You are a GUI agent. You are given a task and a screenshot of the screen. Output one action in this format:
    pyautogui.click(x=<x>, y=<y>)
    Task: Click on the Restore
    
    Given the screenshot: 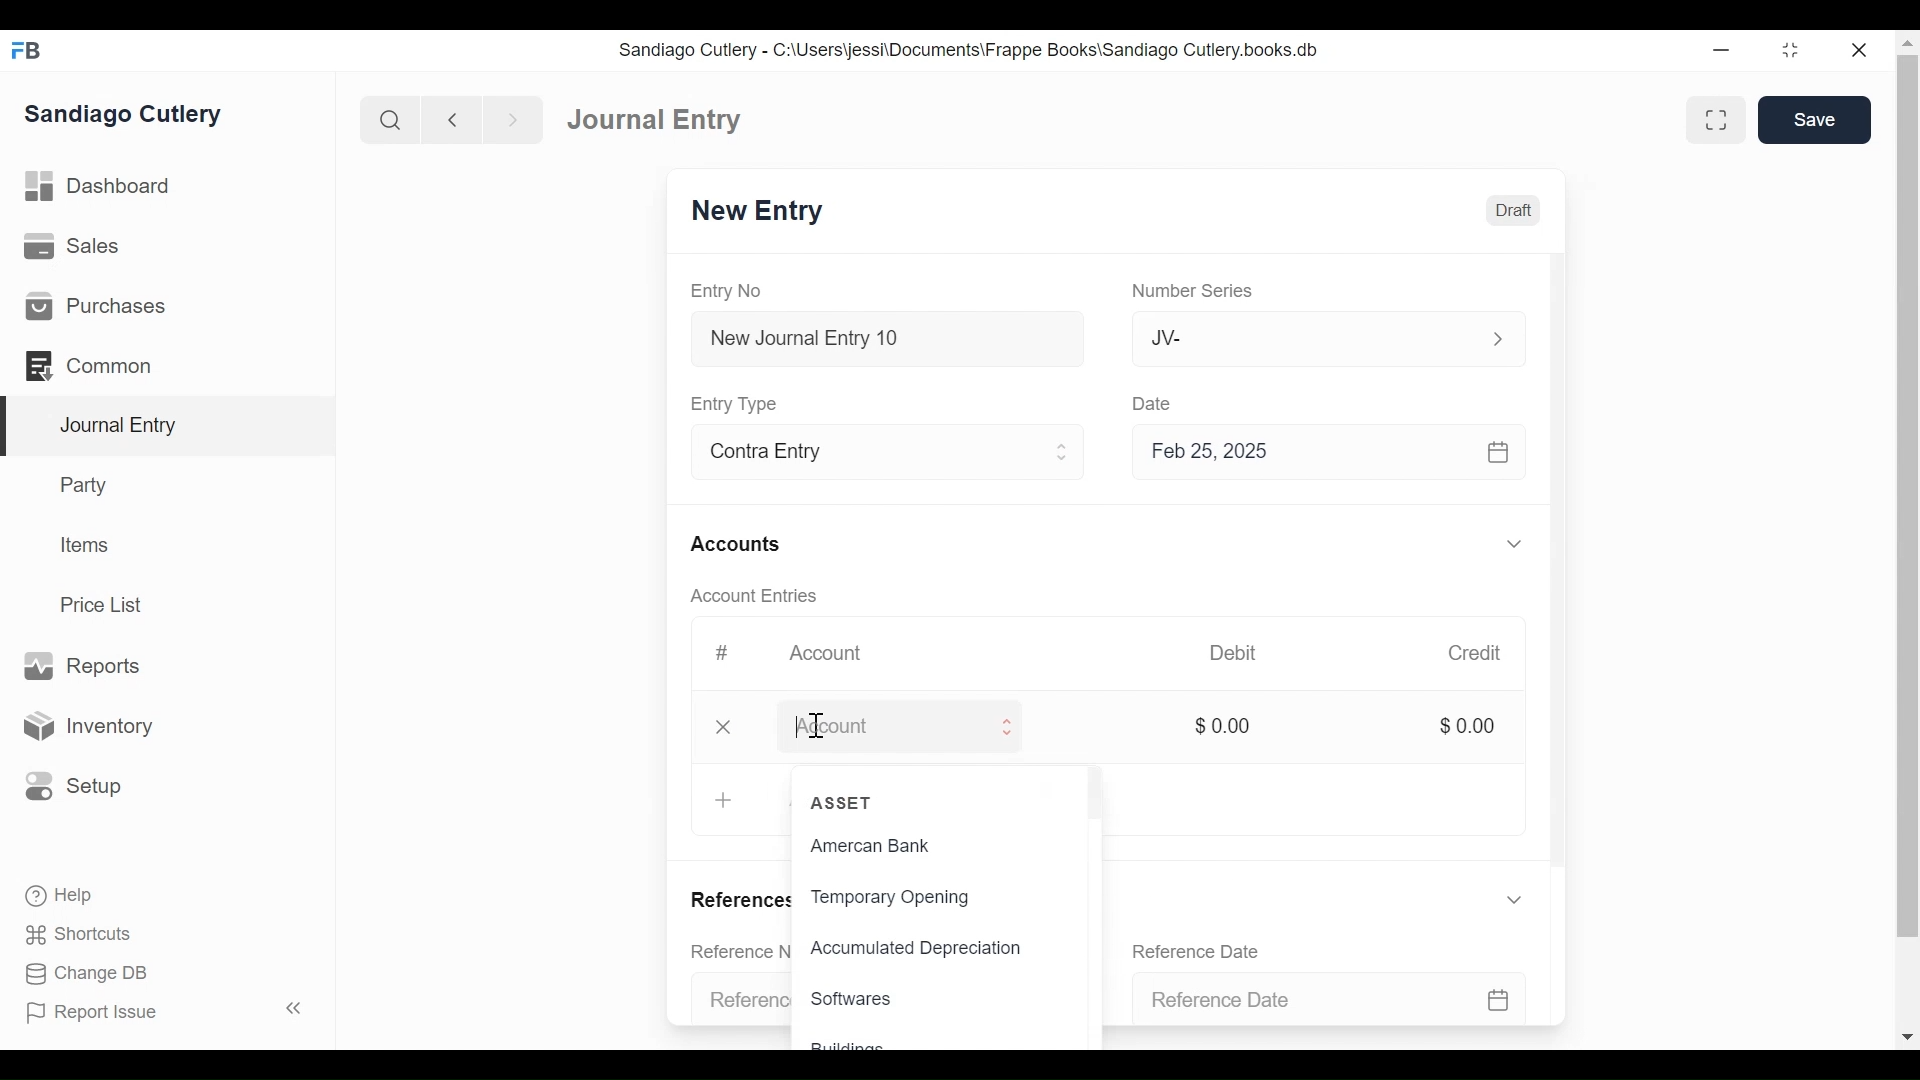 What is the action you would take?
    pyautogui.click(x=1791, y=49)
    